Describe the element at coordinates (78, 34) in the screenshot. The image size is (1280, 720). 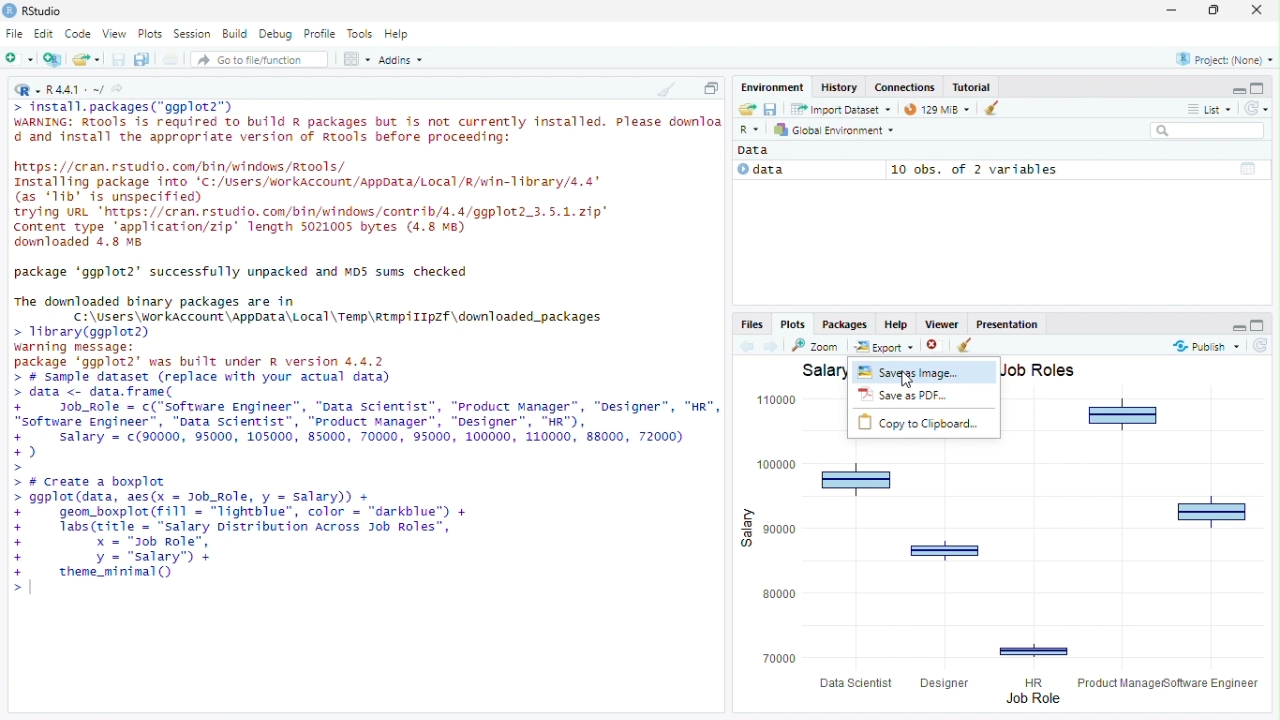
I see `Code` at that location.